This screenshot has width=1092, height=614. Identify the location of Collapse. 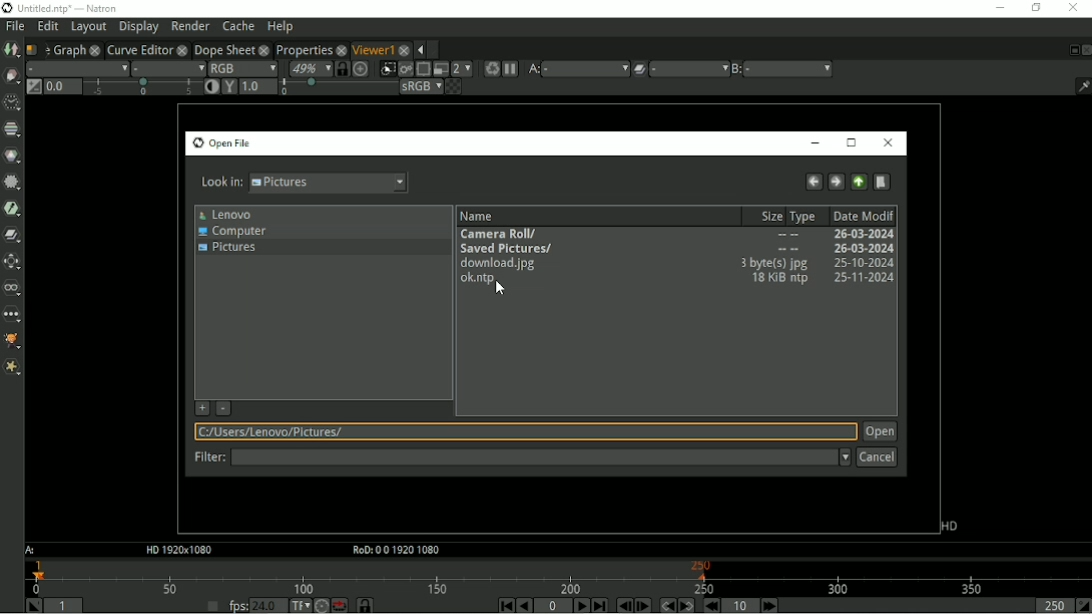
(419, 50).